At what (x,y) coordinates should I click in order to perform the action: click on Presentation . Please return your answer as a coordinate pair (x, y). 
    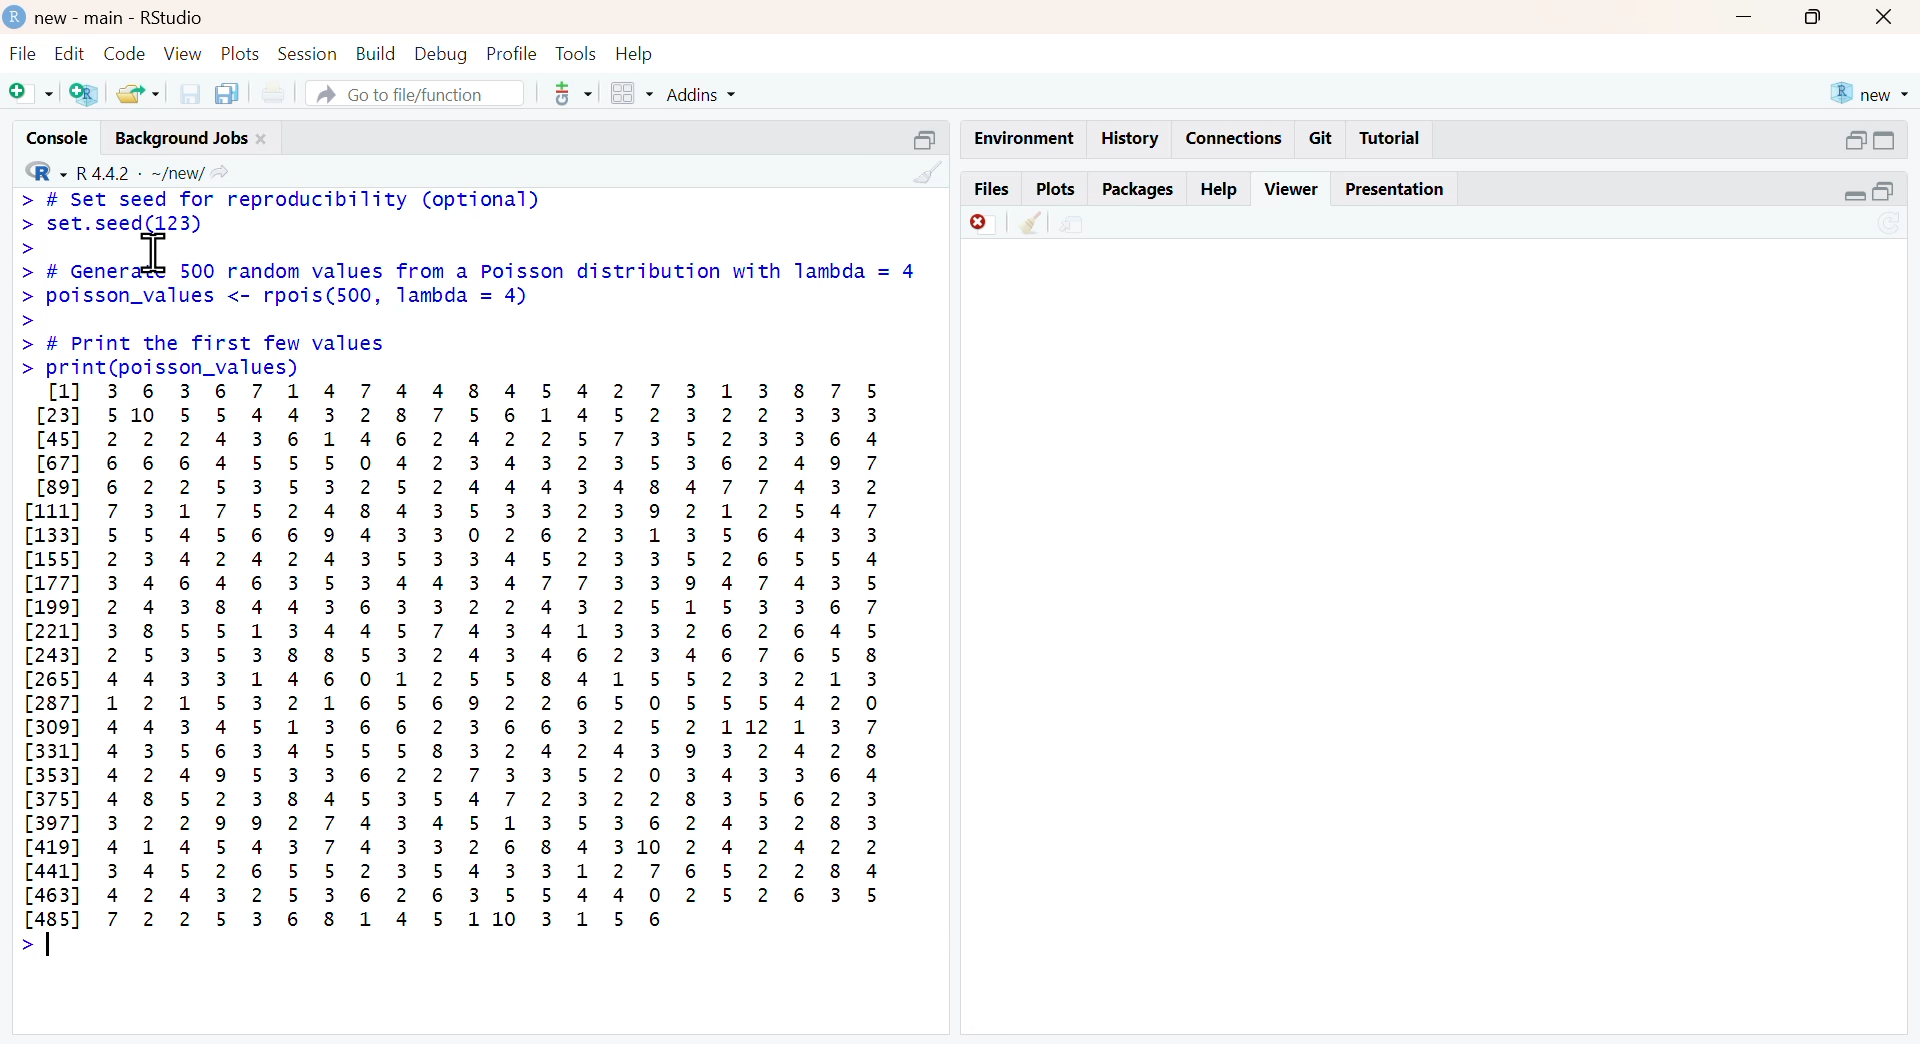
    Looking at the image, I should click on (1395, 189).